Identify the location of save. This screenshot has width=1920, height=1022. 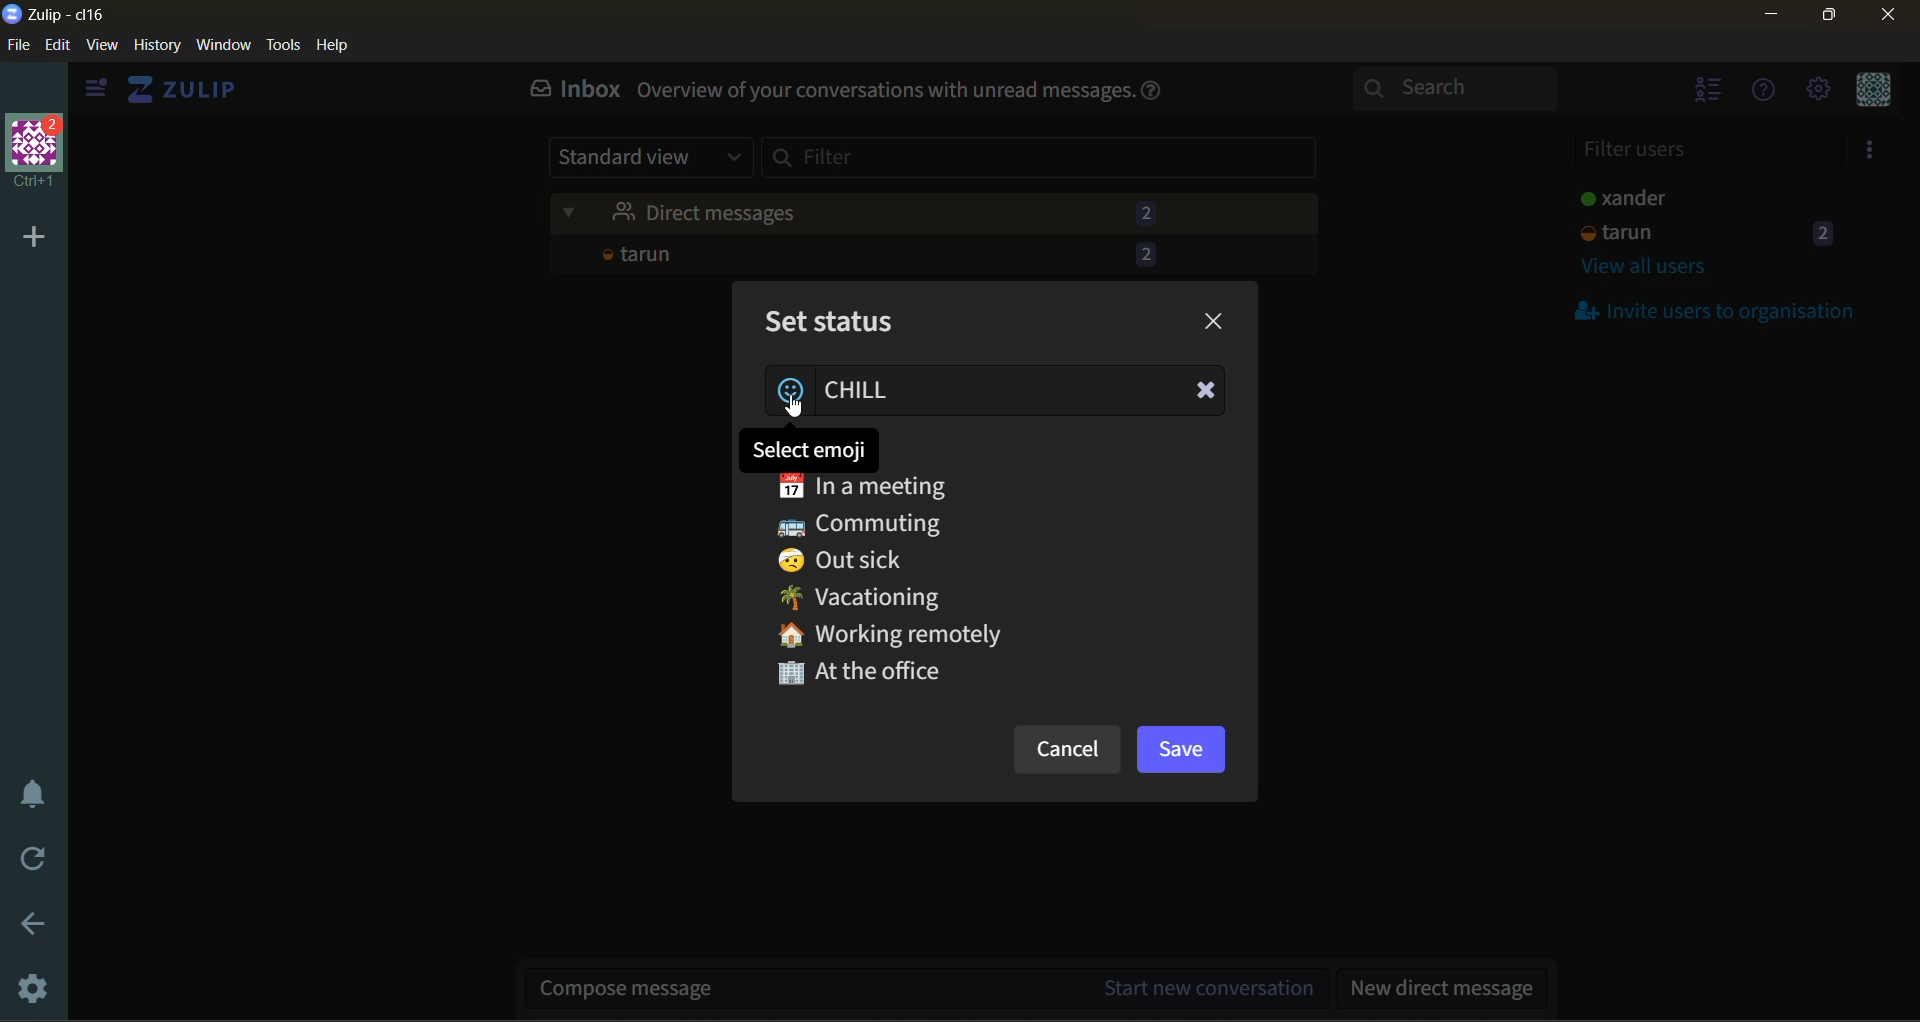
(1185, 748).